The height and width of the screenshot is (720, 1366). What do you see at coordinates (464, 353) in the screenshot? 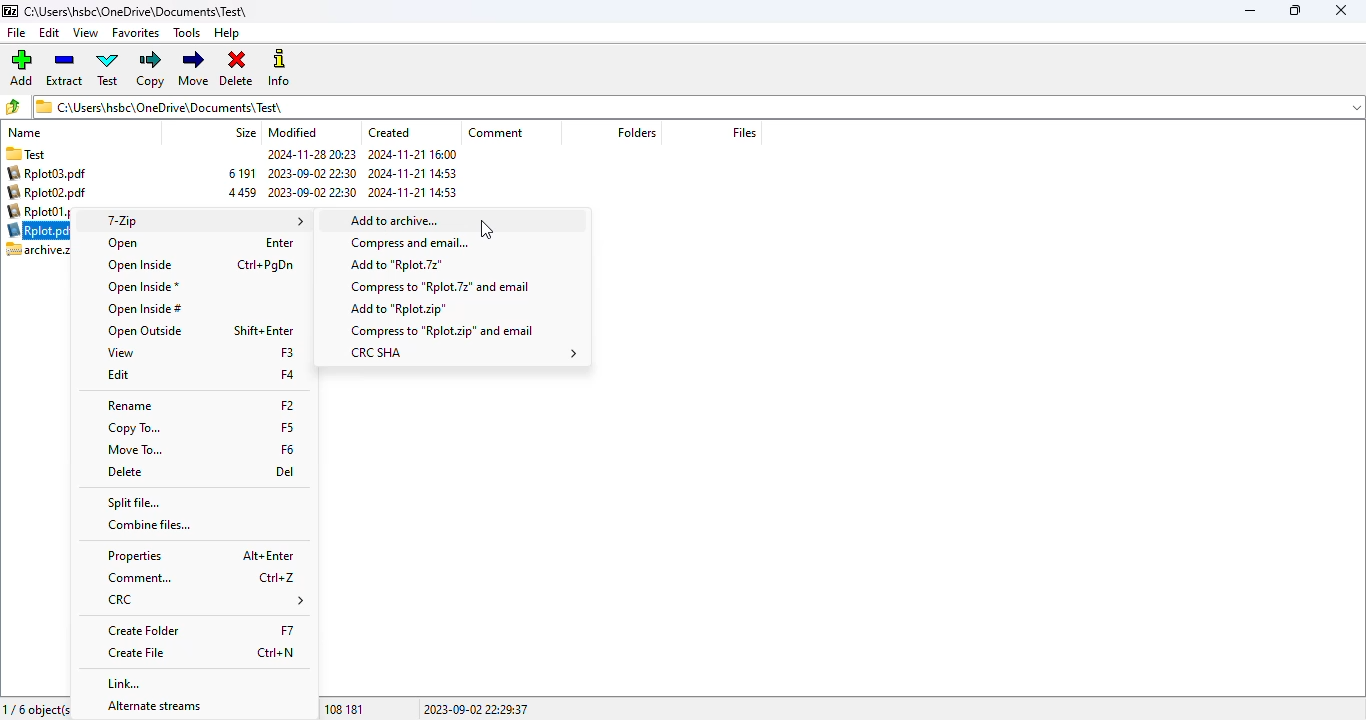
I see `CRC SHA` at bounding box center [464, 353].